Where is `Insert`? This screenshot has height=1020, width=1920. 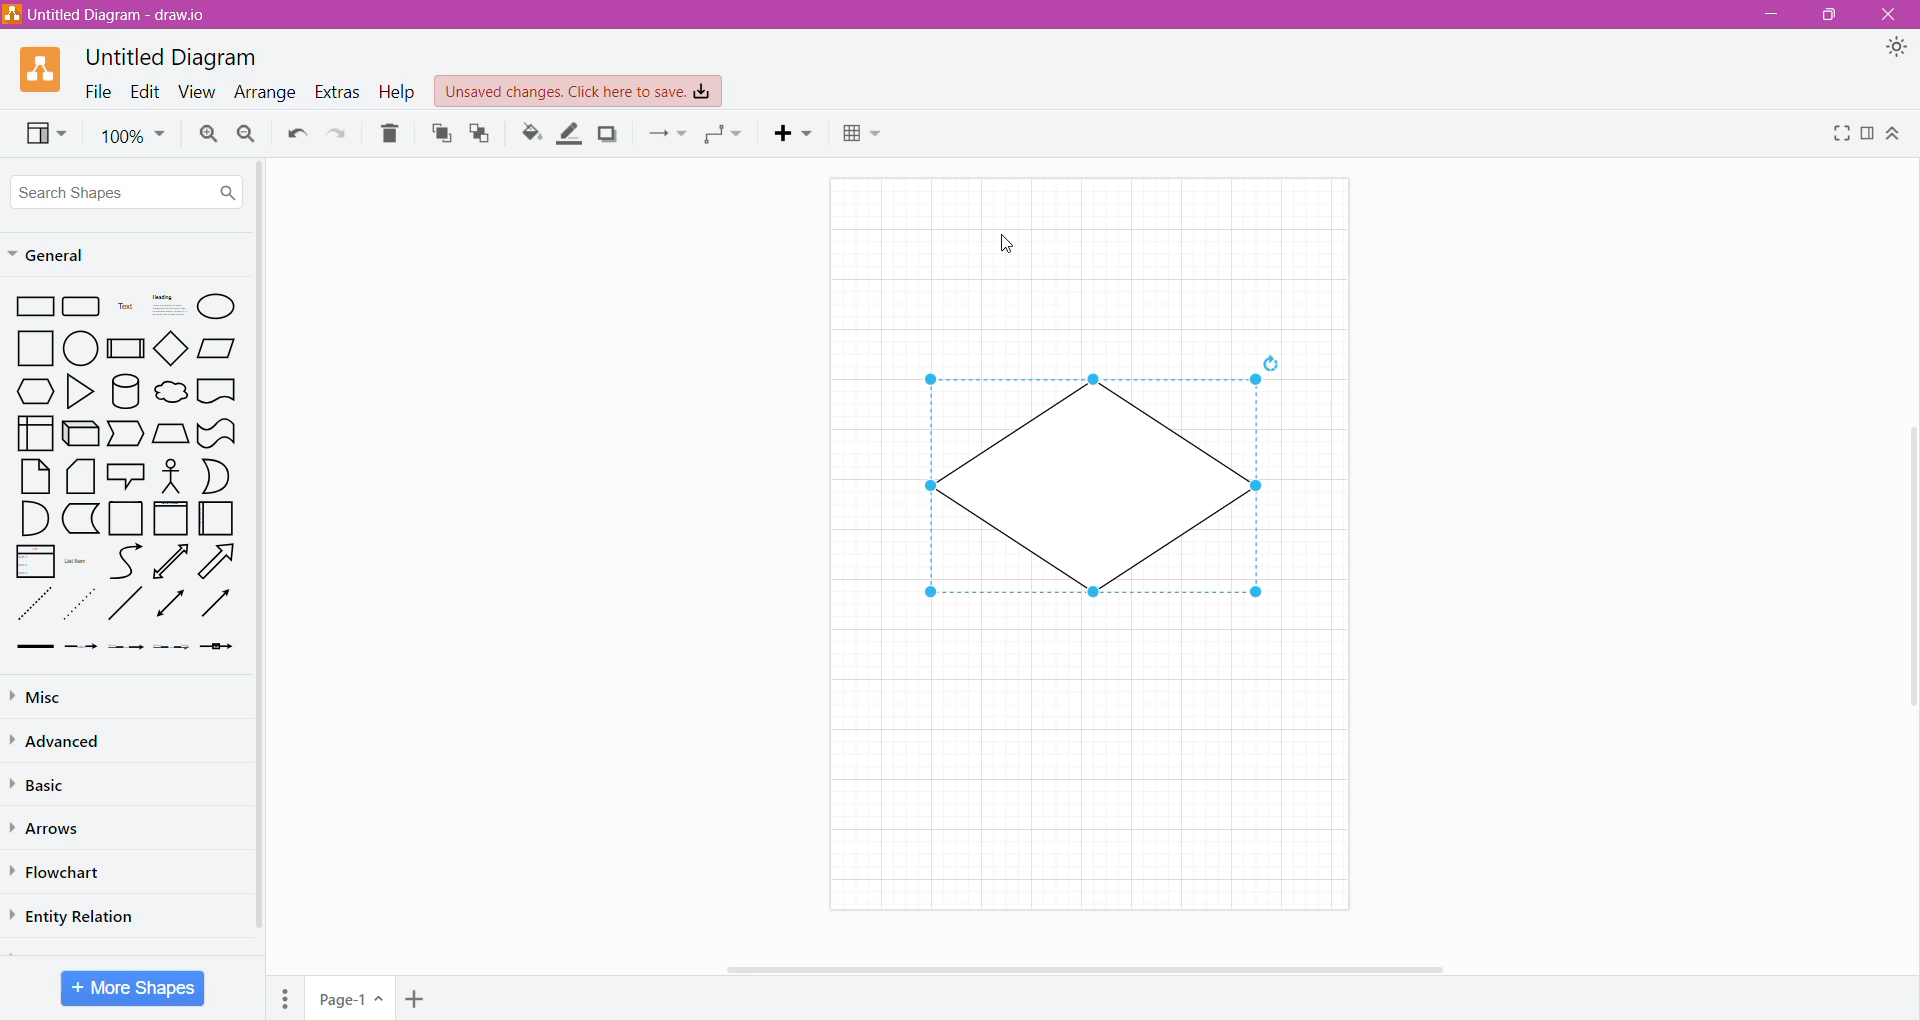
Insert is located at coordinates (797, 133).